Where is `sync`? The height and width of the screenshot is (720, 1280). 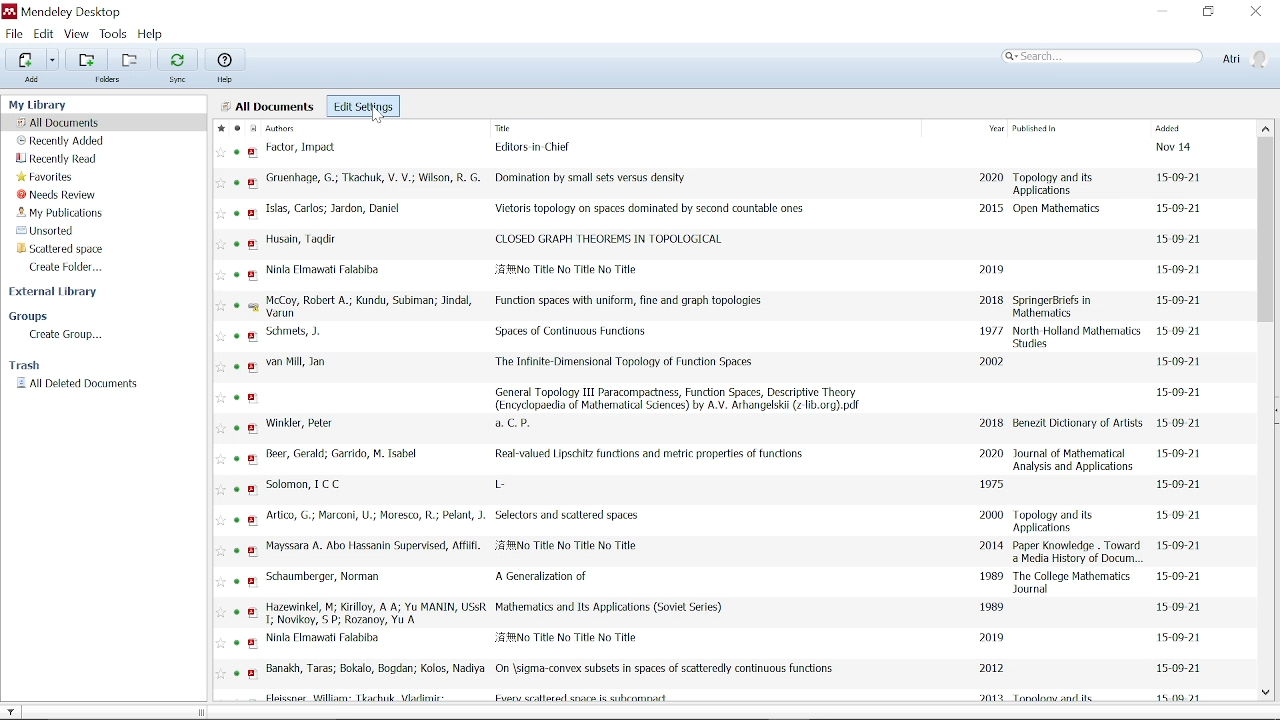 sync is located at coordinates (180, 81).